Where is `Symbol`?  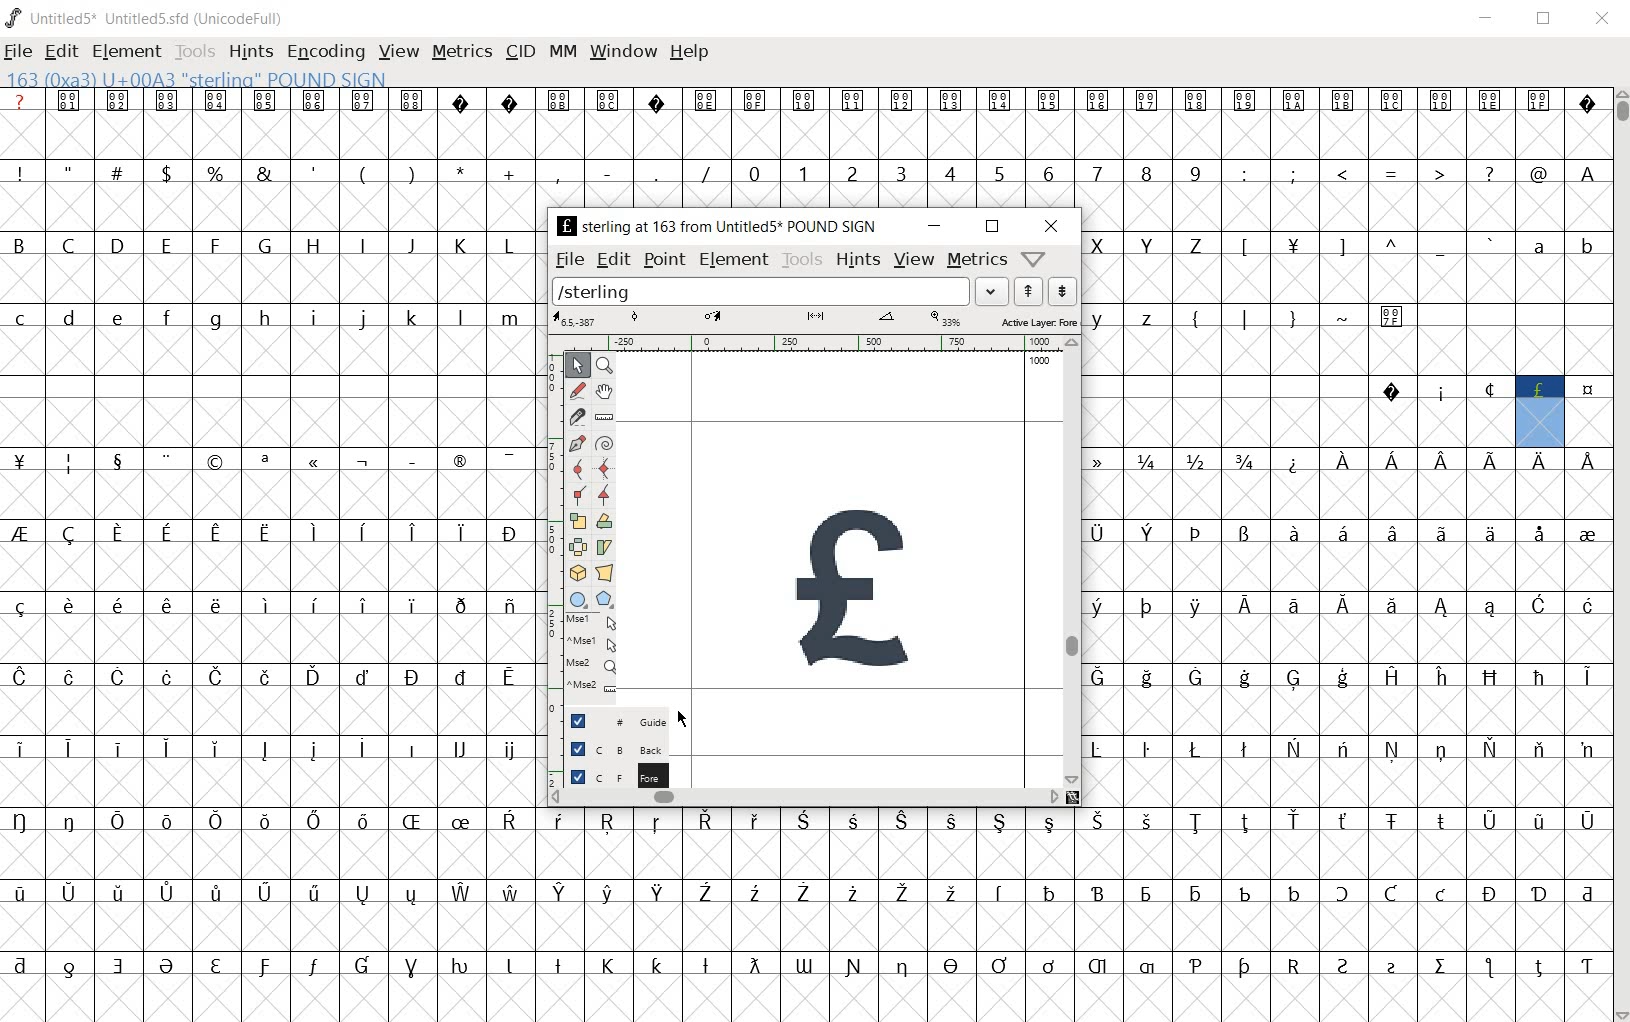
Symbol is located at coordinates (707, 823).